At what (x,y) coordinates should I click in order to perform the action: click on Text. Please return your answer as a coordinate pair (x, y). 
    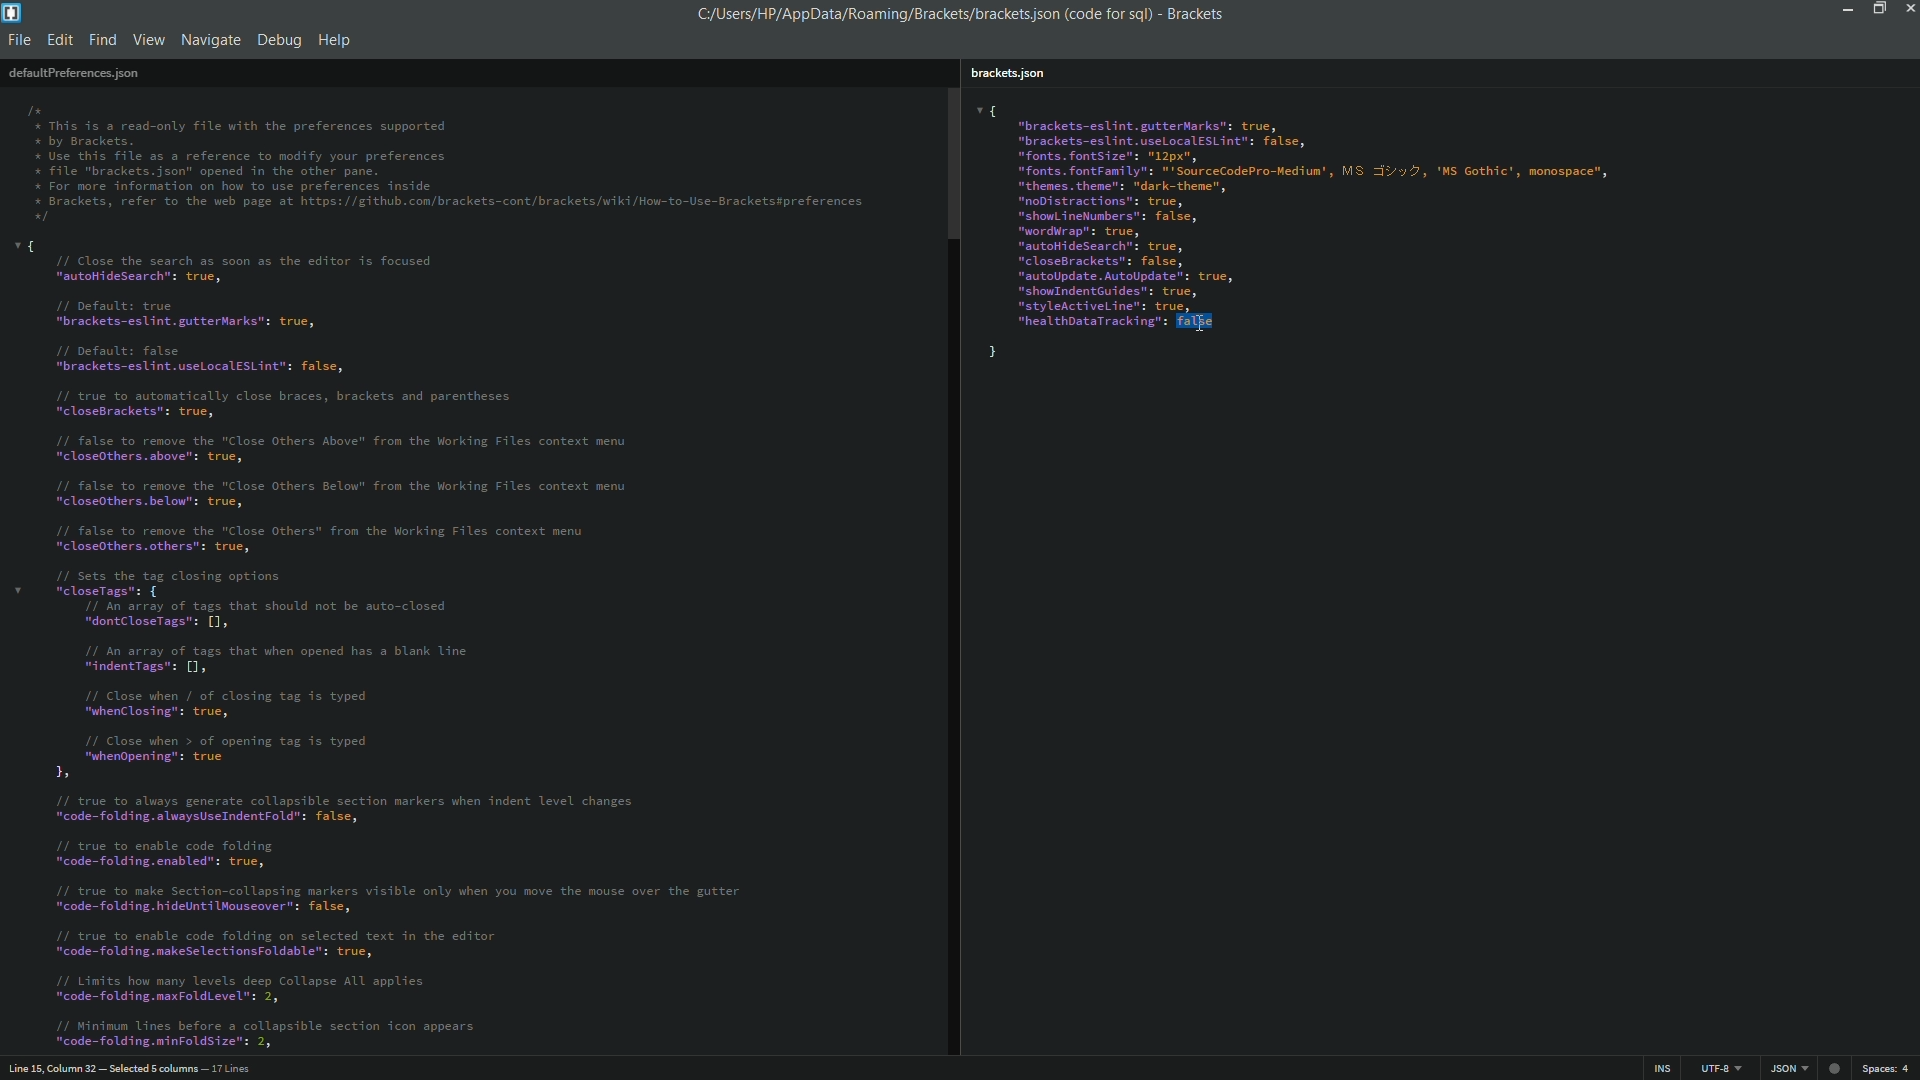
    Looking at the image, I should click on (448, 166).